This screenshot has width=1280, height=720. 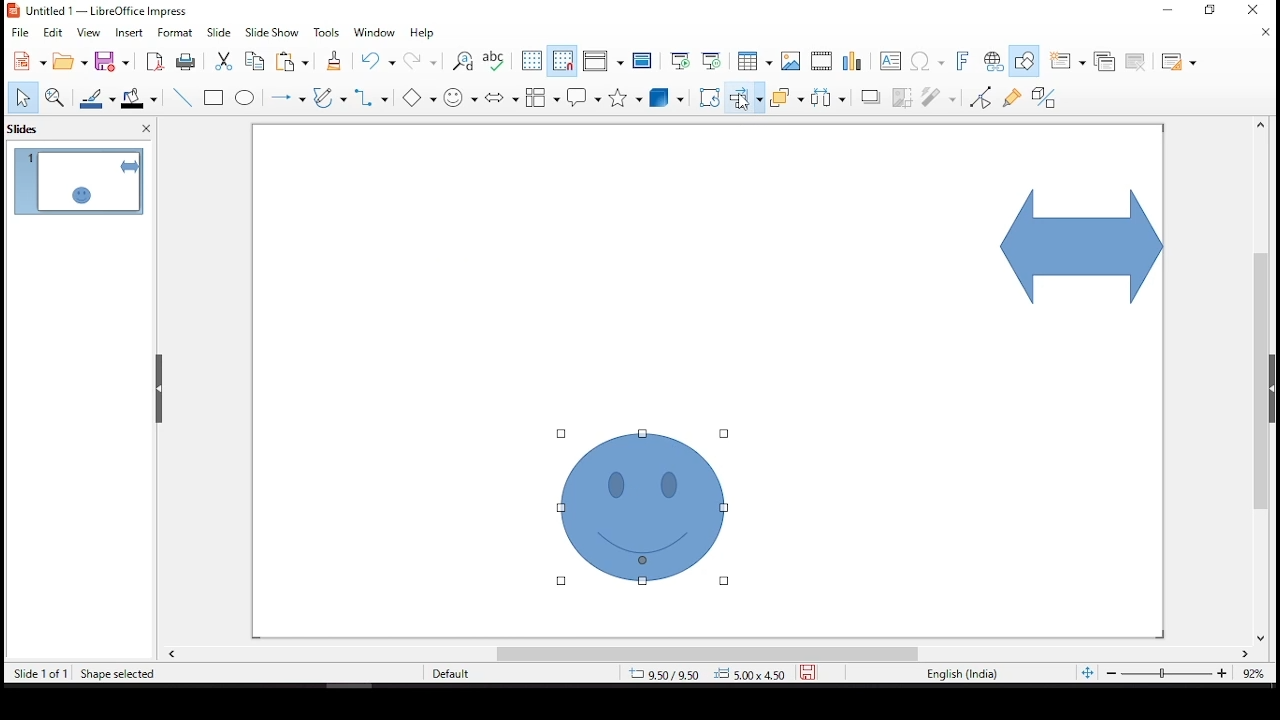 I want to click on rectangle, so click(x=216, y=99).